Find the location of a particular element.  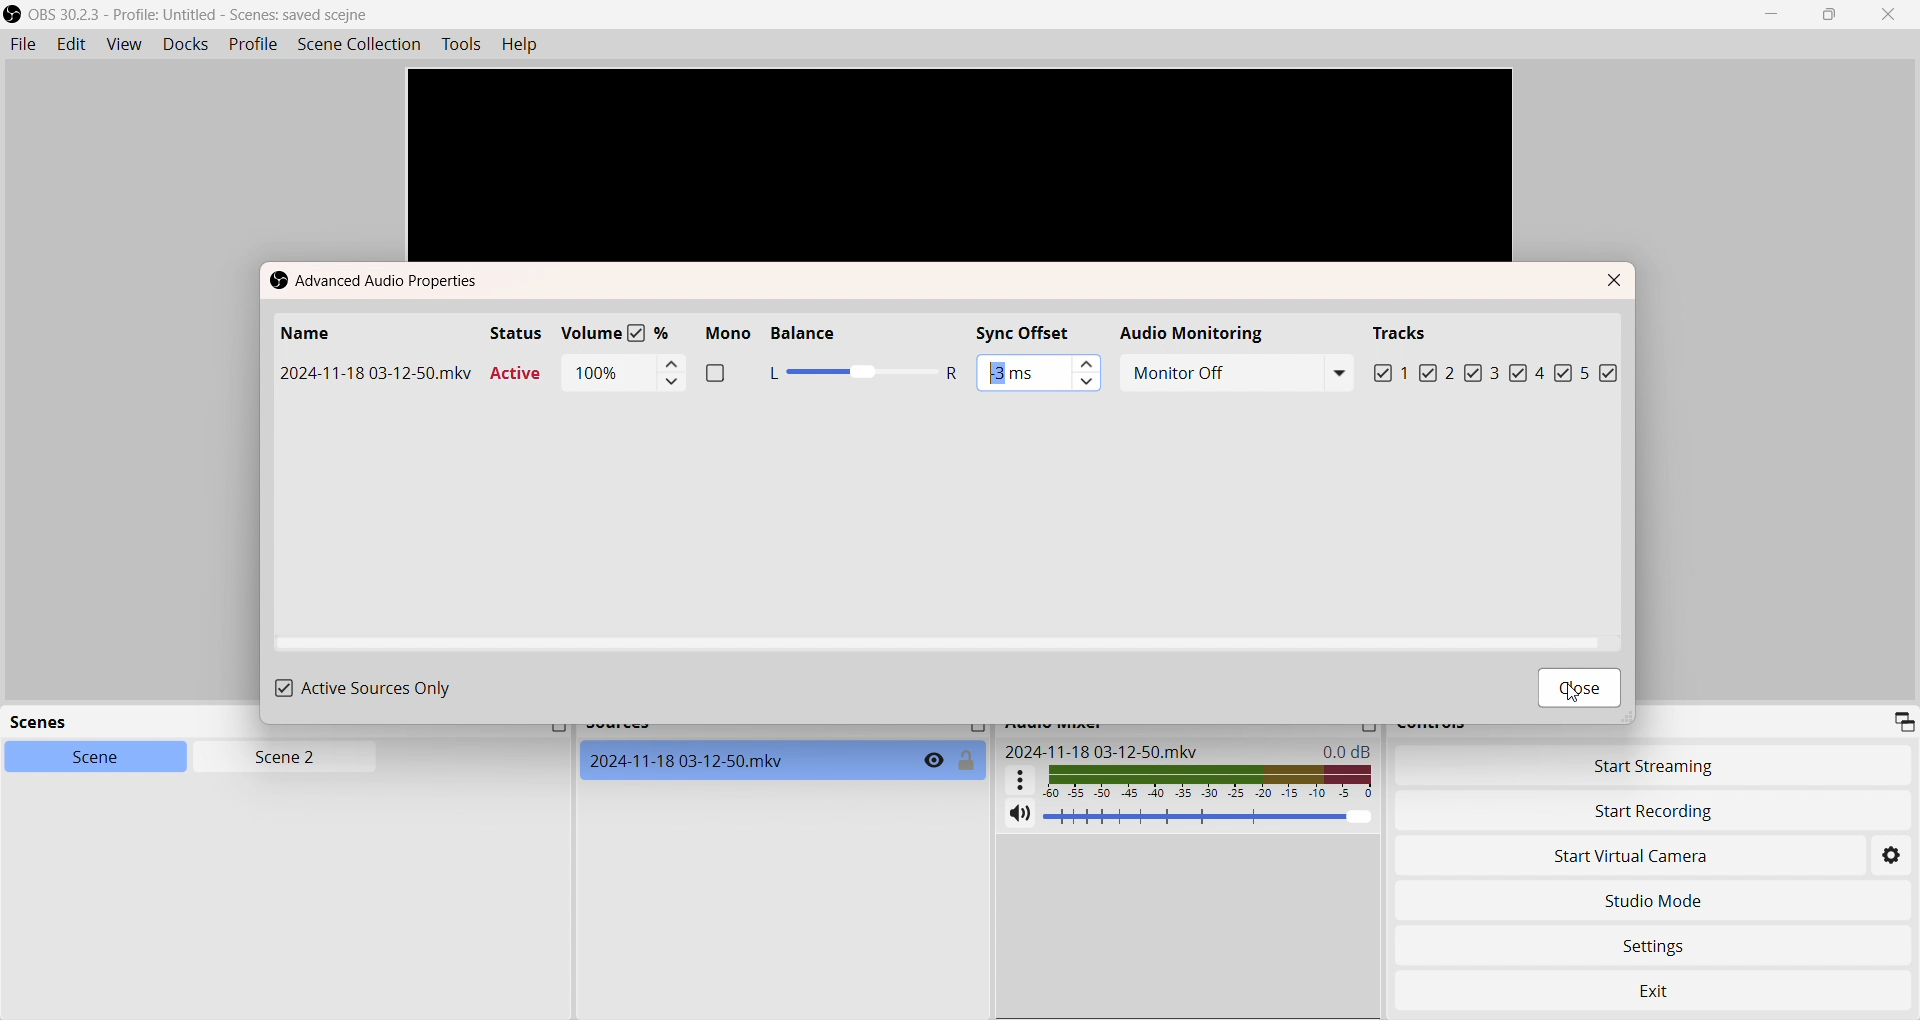

Tracks is located at coordinates (1405, 334).